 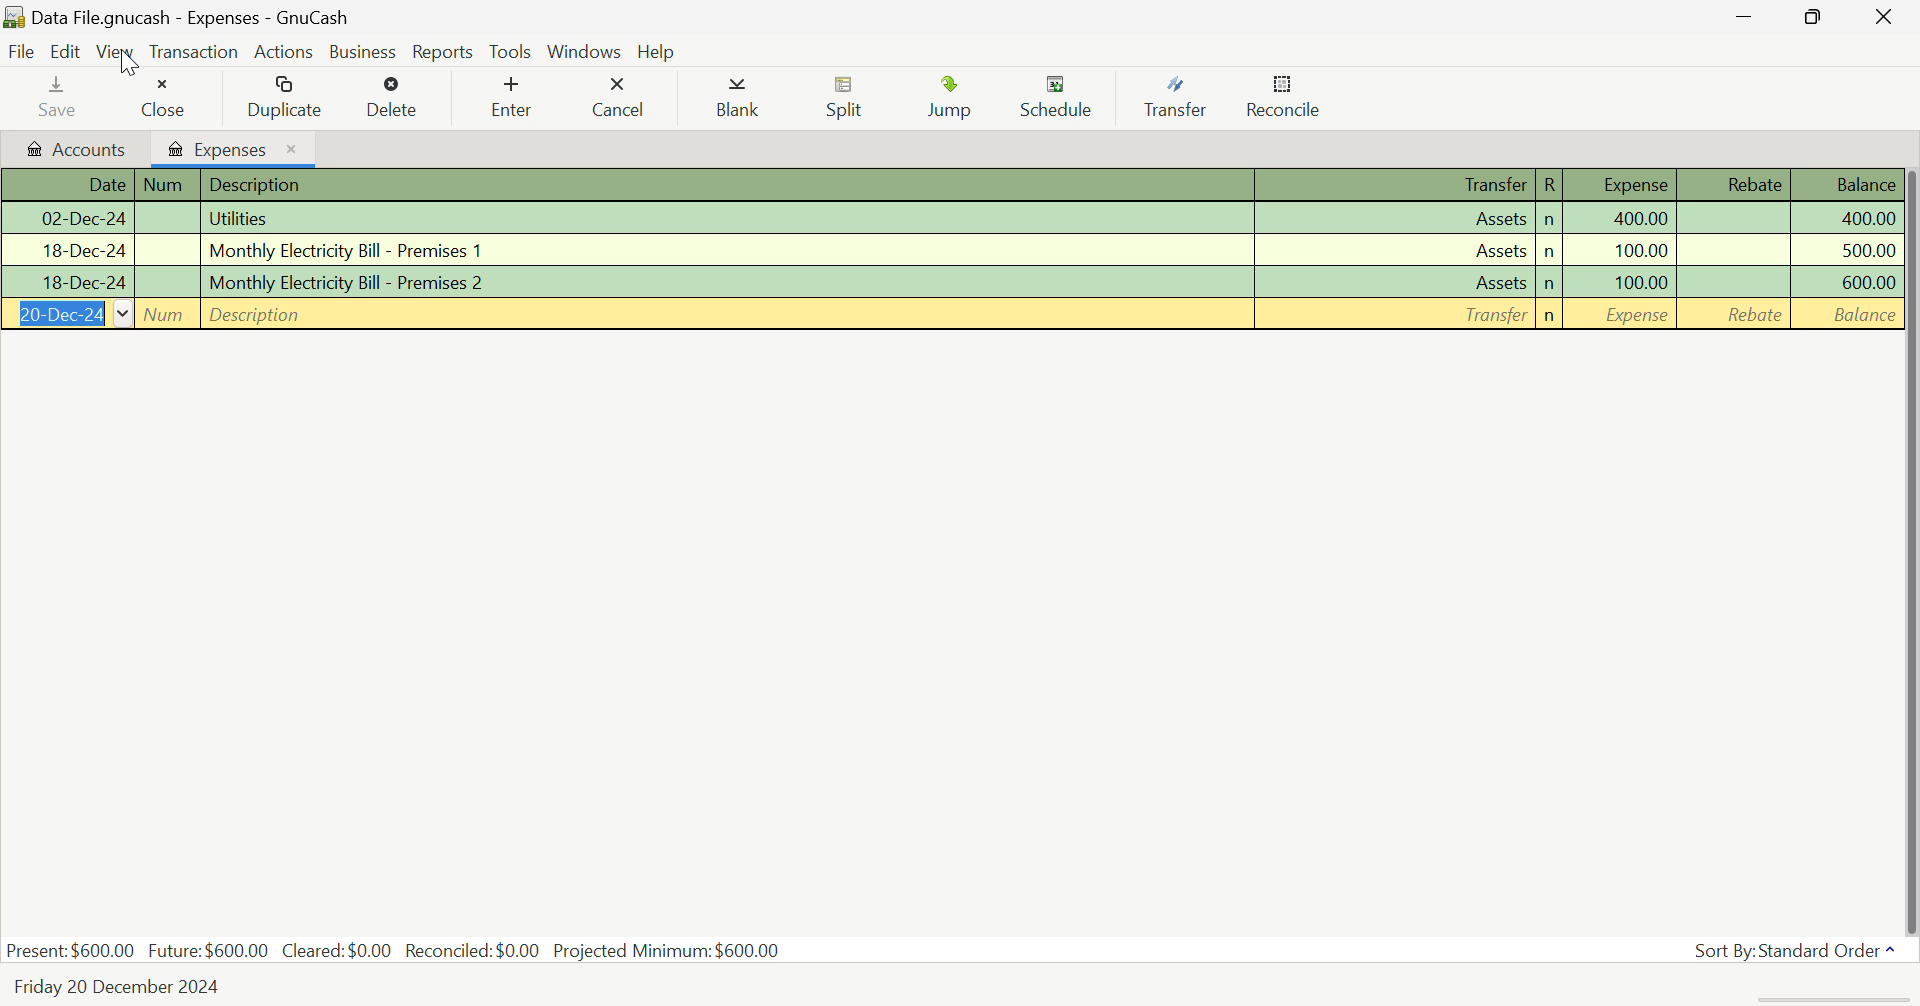 I want to click on Amount, so click(x=1639, y=217).